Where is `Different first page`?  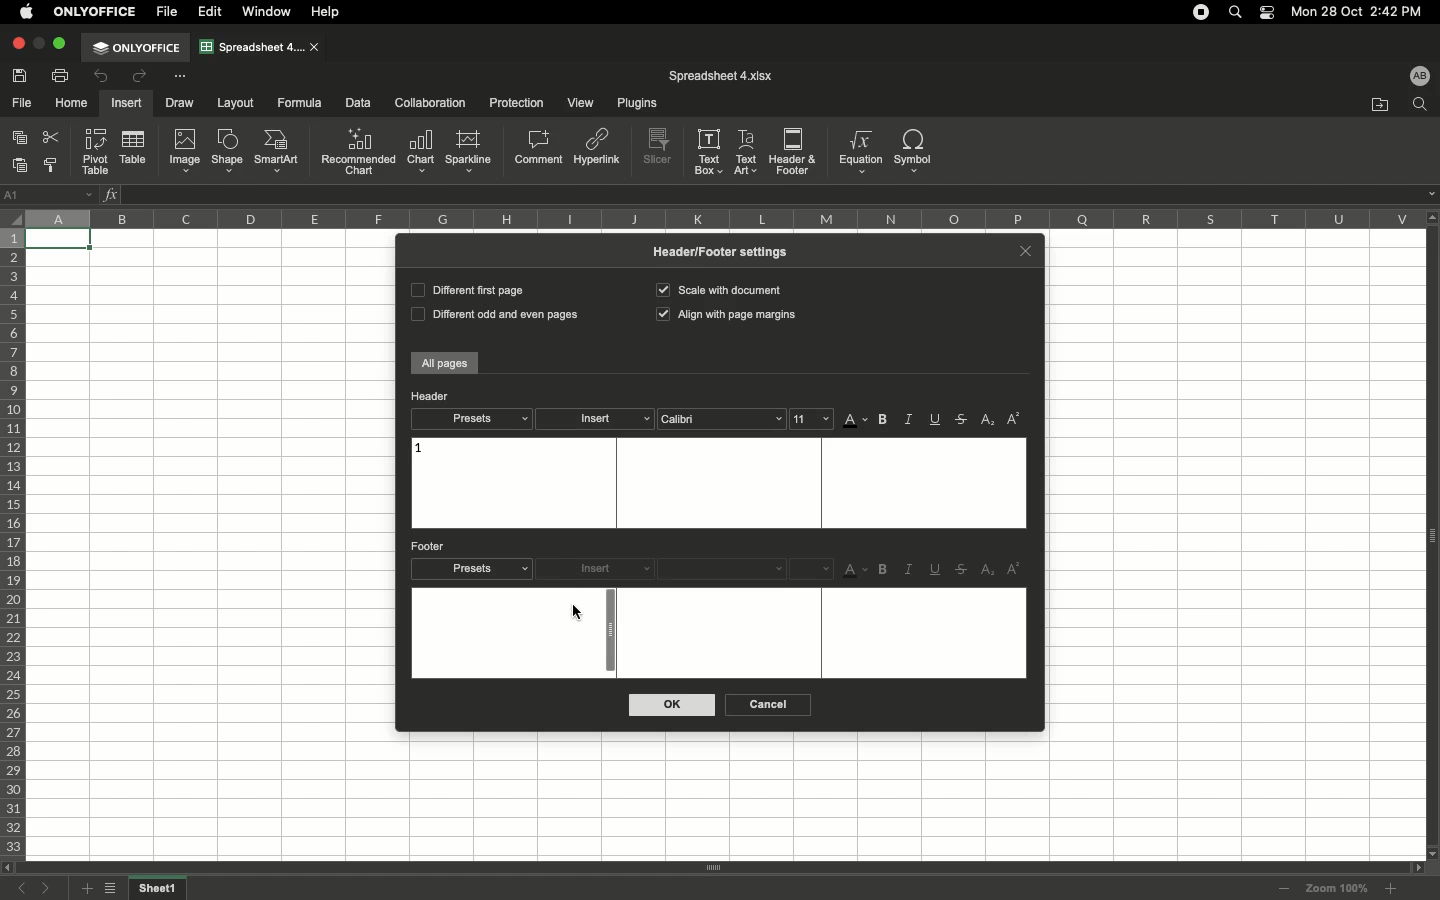 Different first page is located at coordinates (466, 289).